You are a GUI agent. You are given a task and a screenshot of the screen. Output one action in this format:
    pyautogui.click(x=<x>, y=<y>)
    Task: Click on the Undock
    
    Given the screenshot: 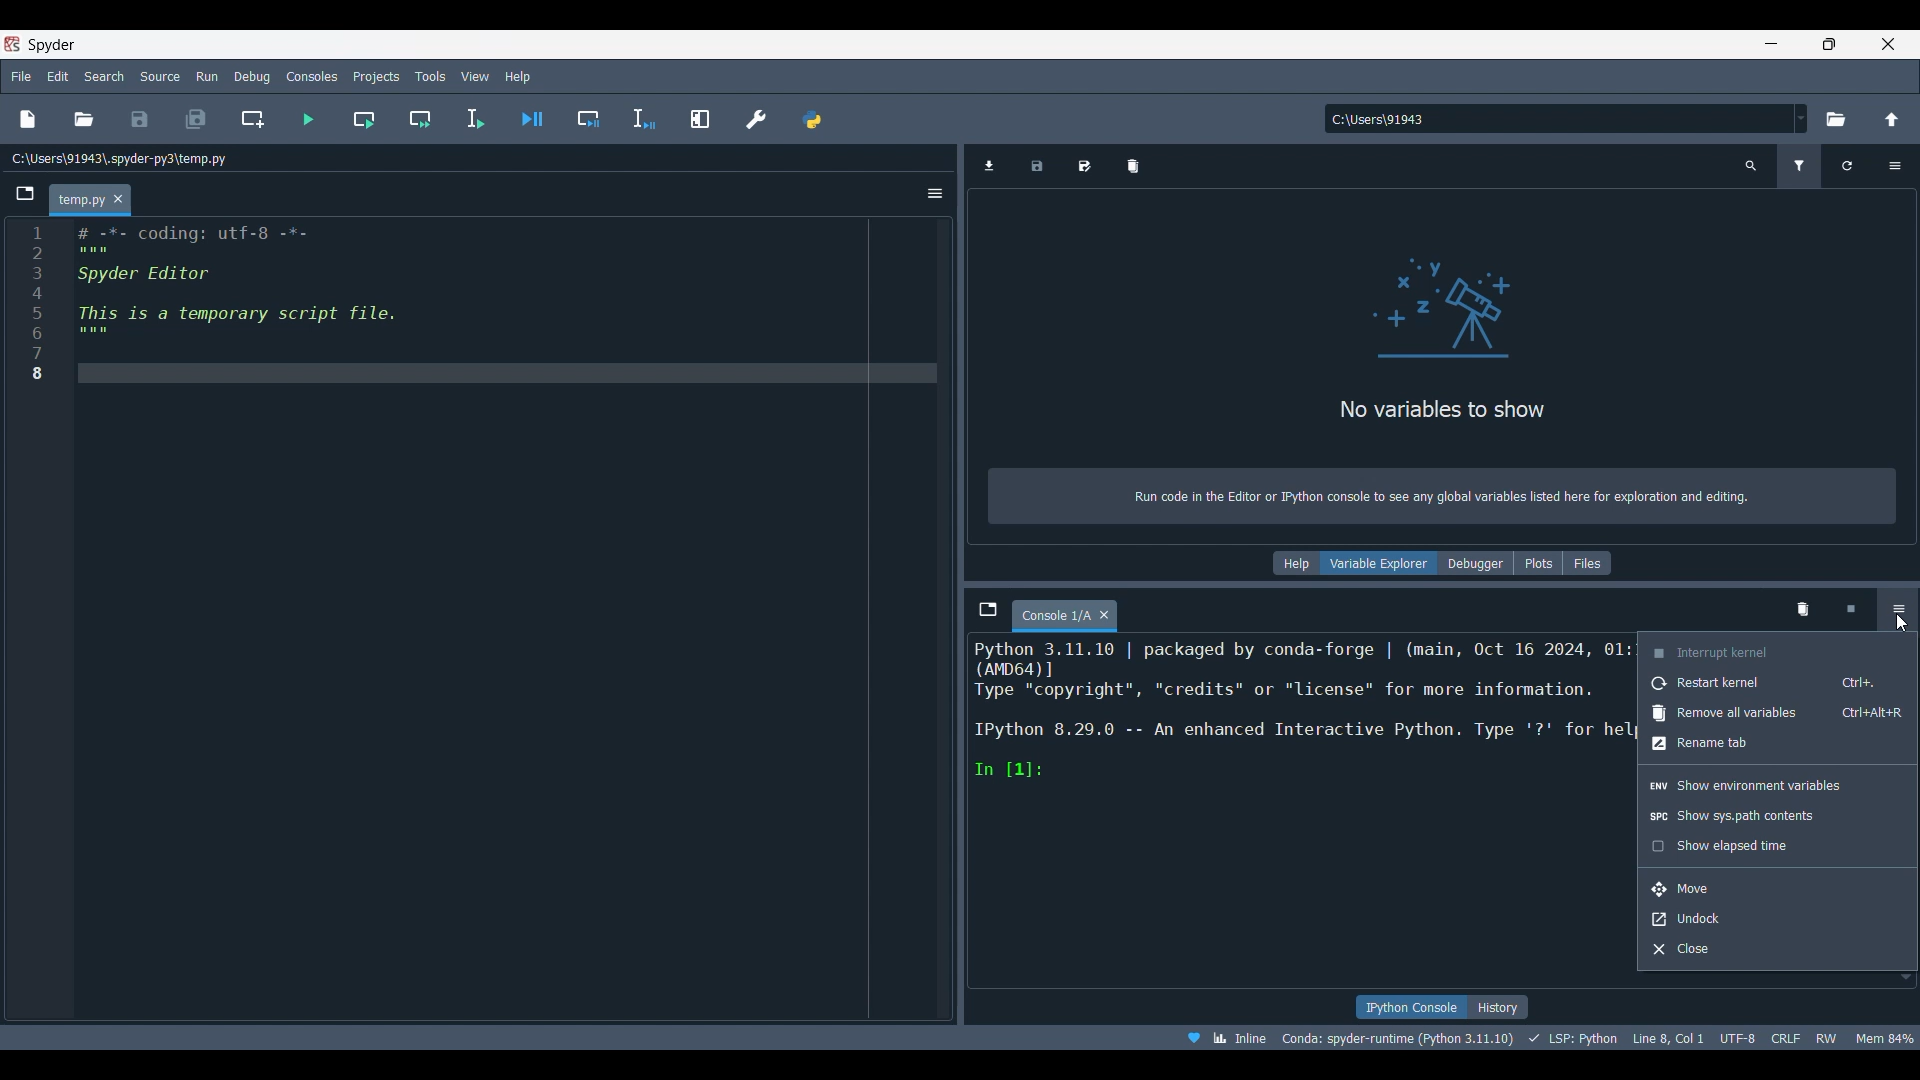 What is the action you would take?
    pyautogui.click(x=1777, y=920)
    